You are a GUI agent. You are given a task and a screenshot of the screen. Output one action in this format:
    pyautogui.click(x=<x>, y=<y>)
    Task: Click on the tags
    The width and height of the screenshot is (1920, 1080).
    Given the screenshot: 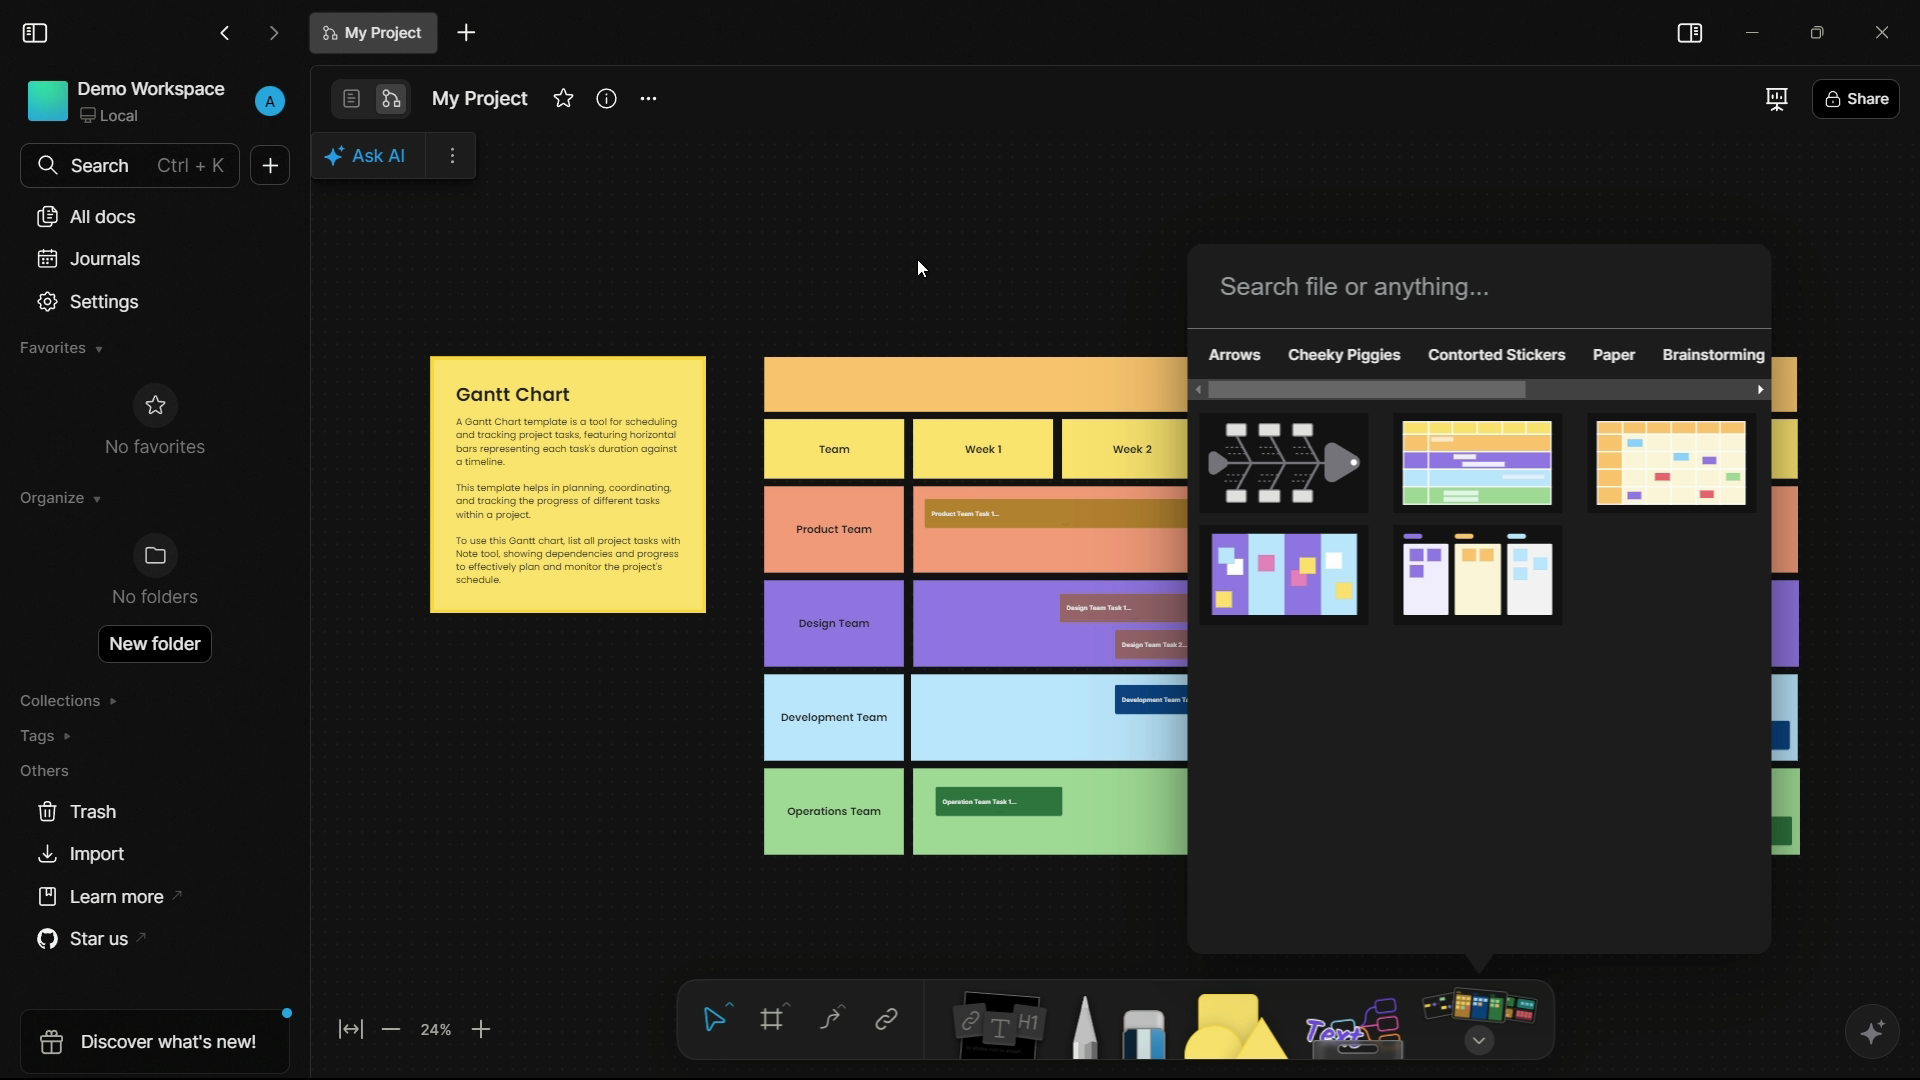 What is the action you would take?
    pyautogui.click(x=50, y=735)
    